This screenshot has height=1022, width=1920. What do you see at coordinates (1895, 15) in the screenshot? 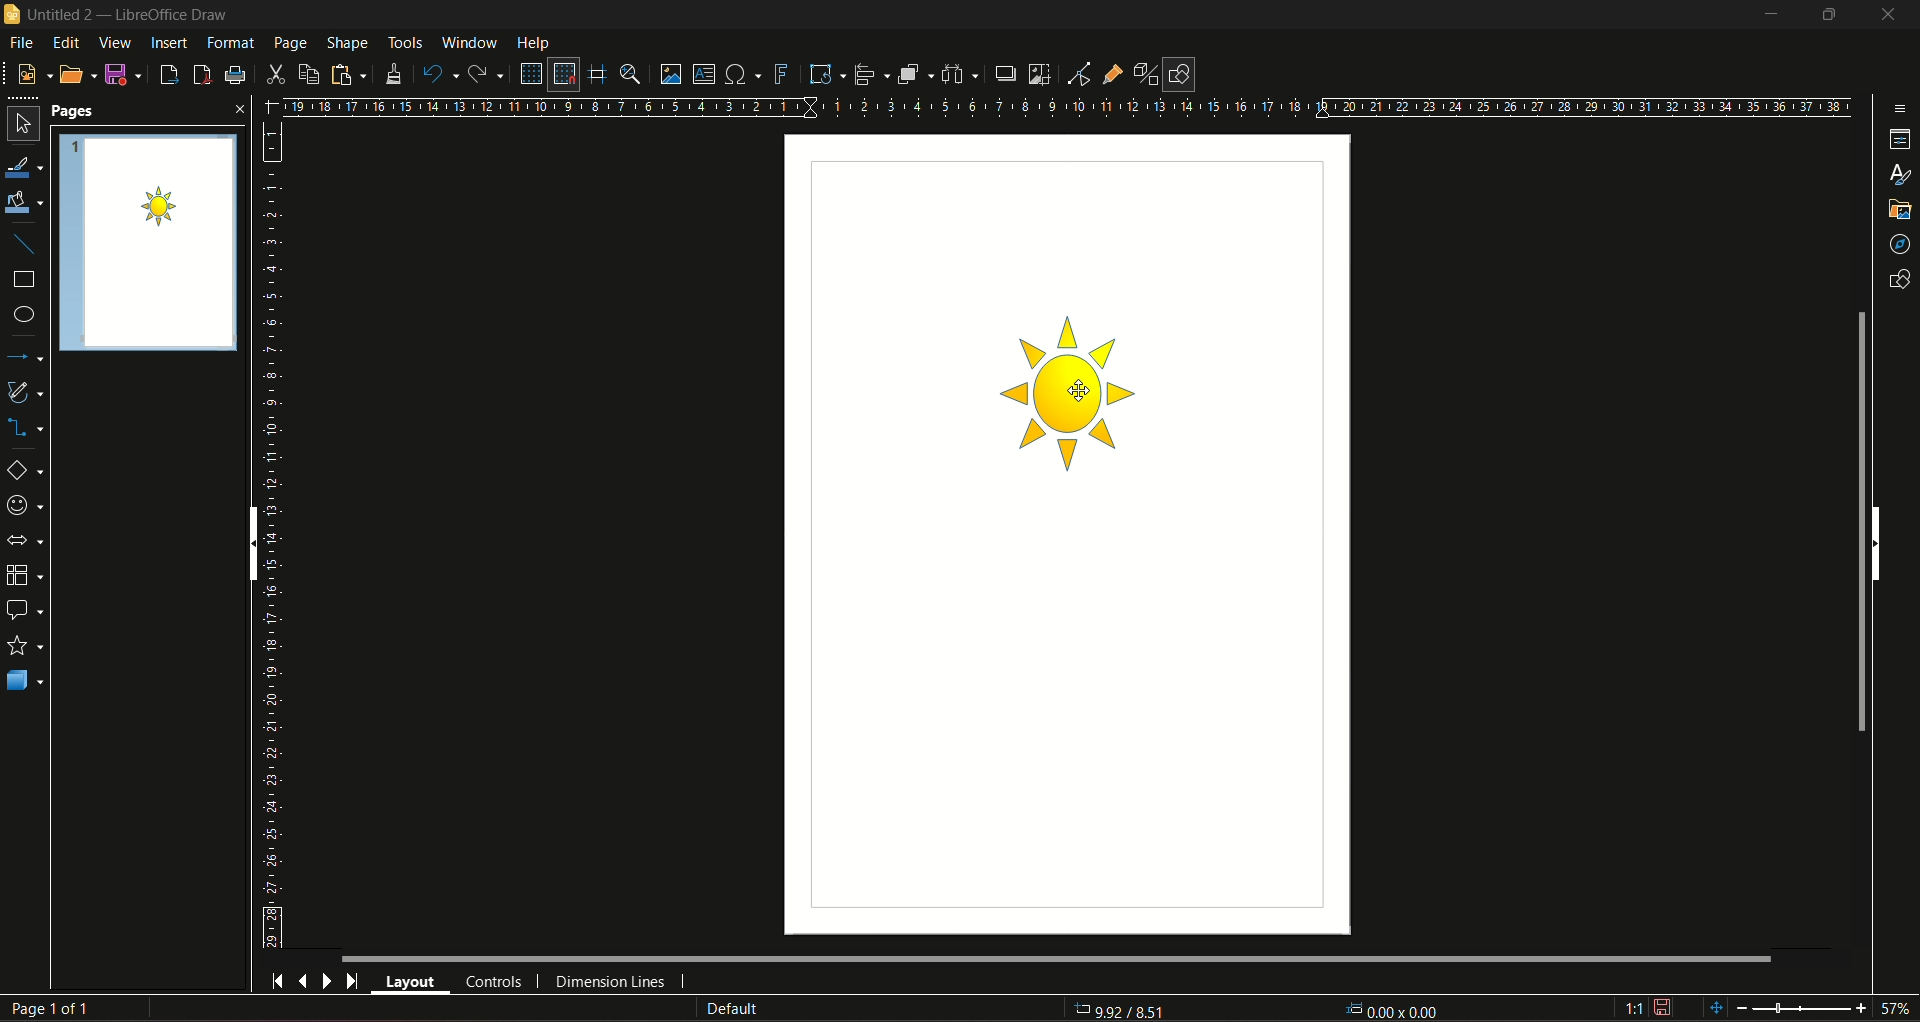
I see `close` at bounding box center [1895, 15].